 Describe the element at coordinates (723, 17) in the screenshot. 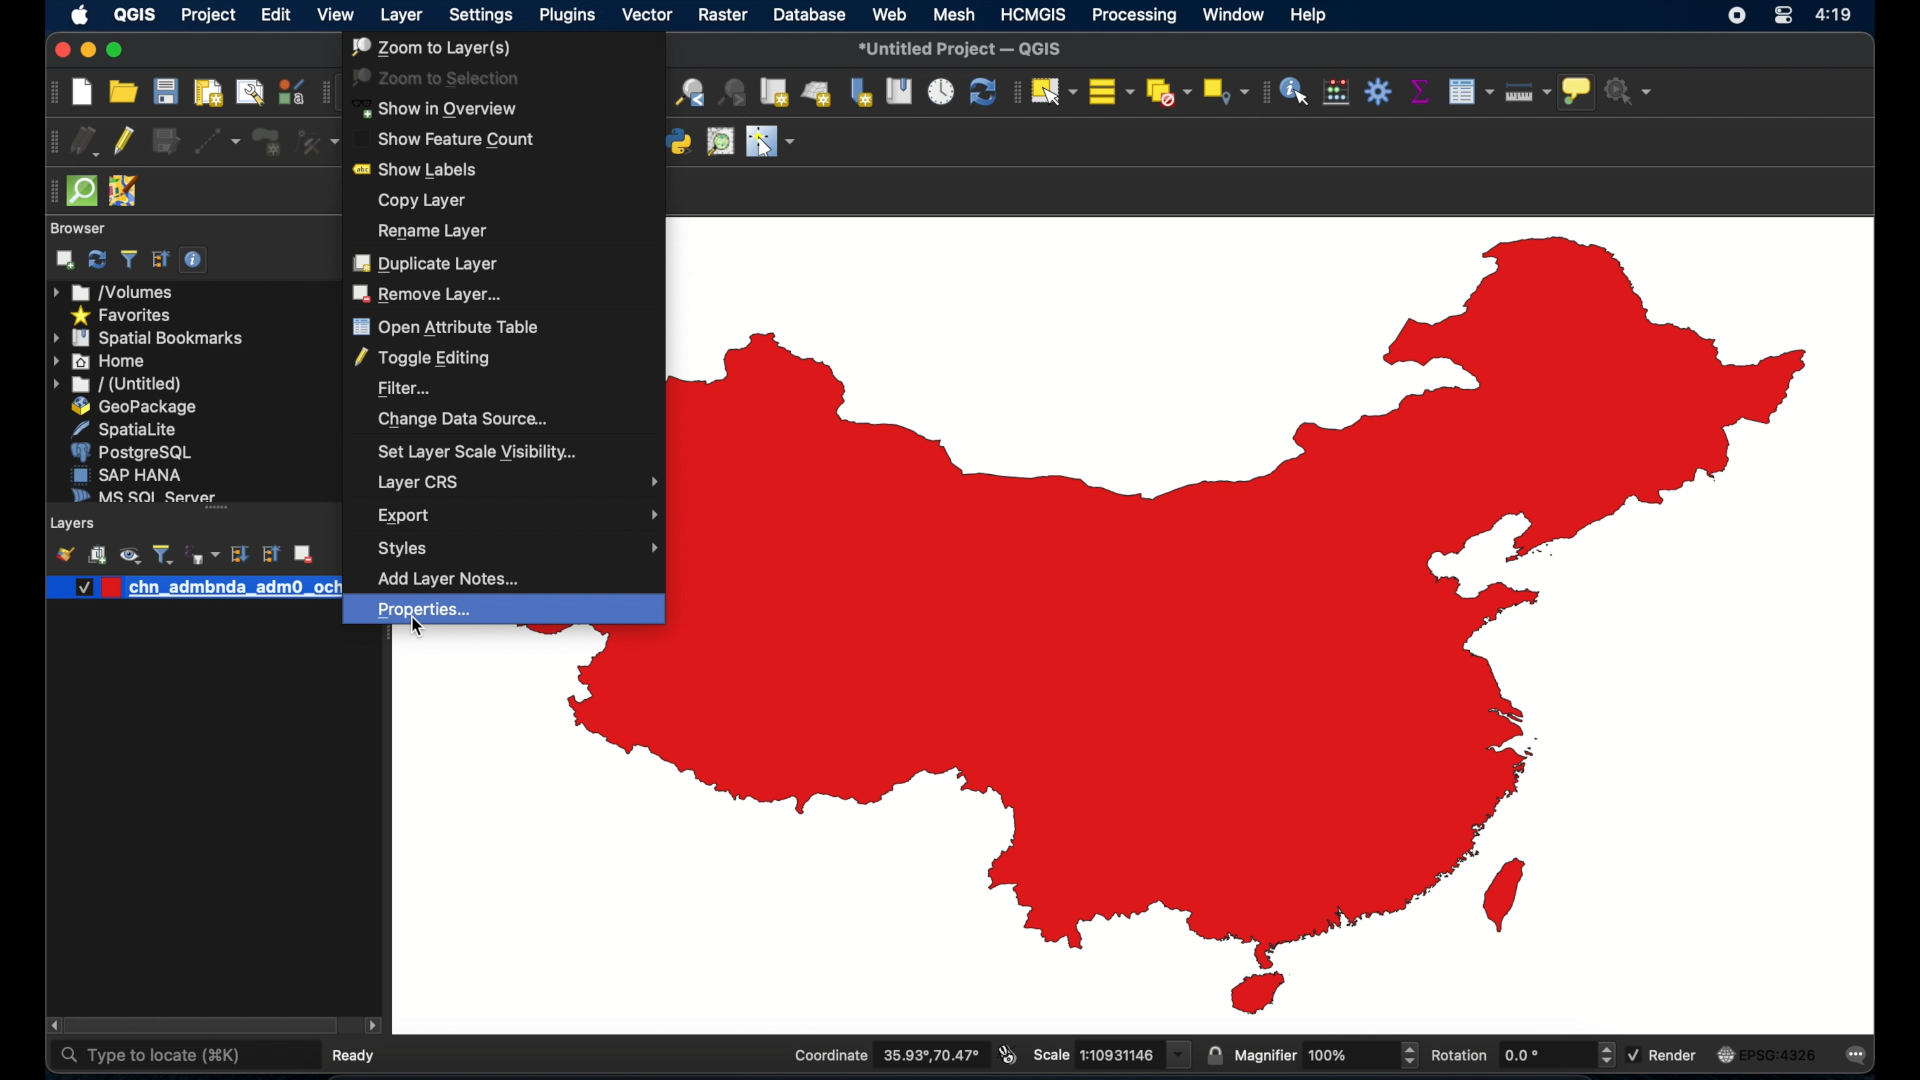

I see `raster` at that location.